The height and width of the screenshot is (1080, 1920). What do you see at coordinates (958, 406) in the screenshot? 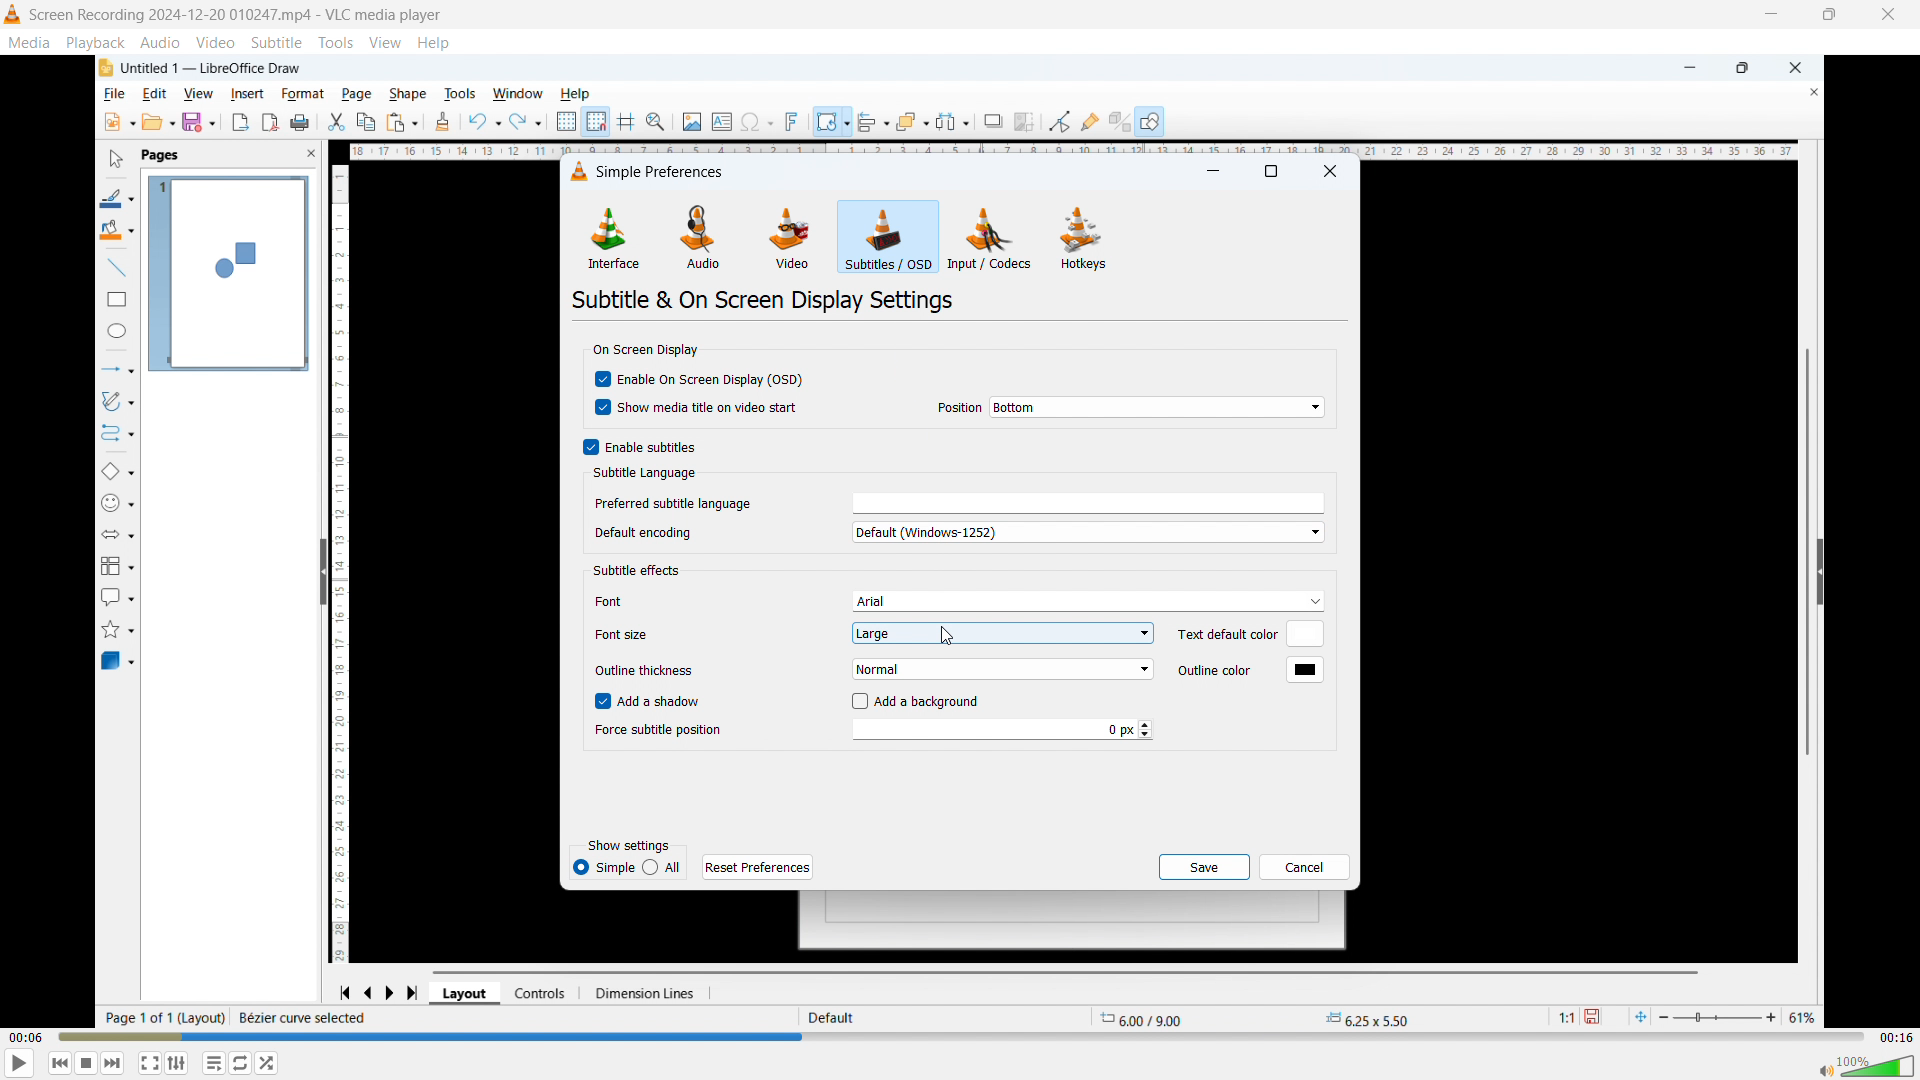
I see `Position` at bounding box center [958, 406].